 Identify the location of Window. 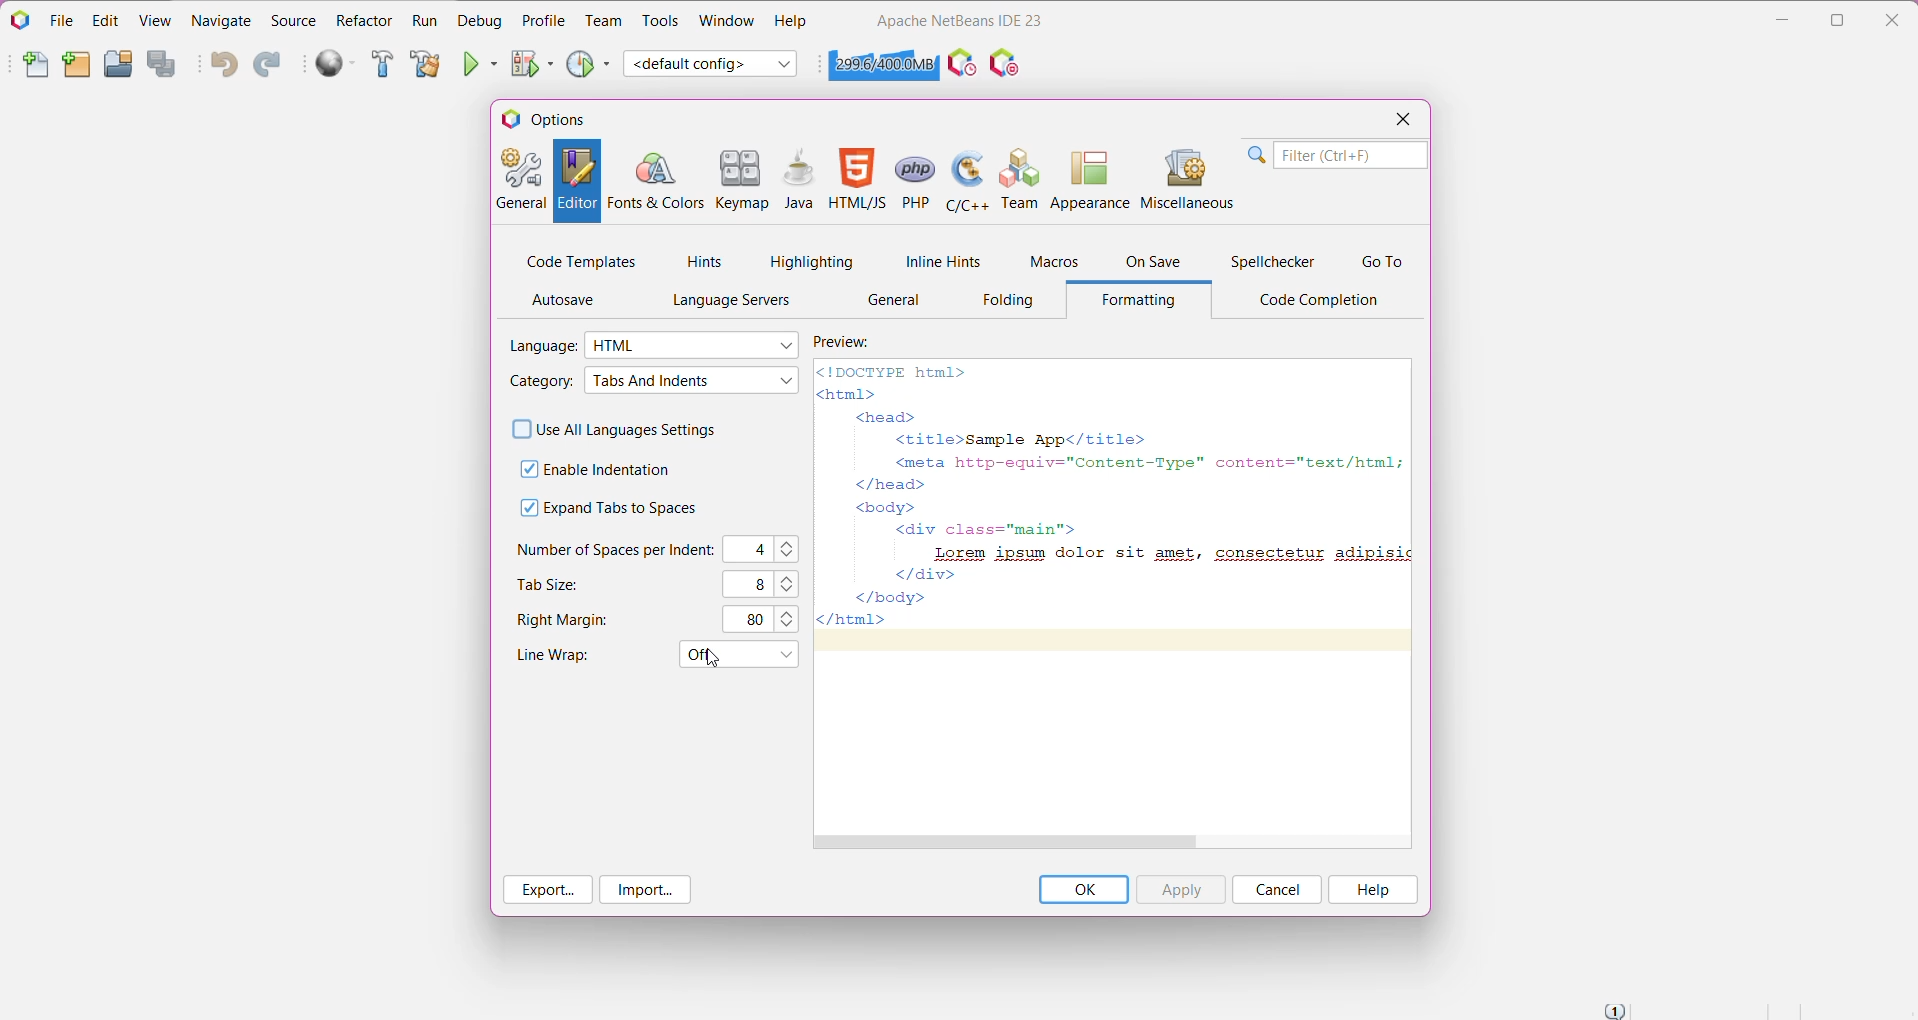
(725, 20).